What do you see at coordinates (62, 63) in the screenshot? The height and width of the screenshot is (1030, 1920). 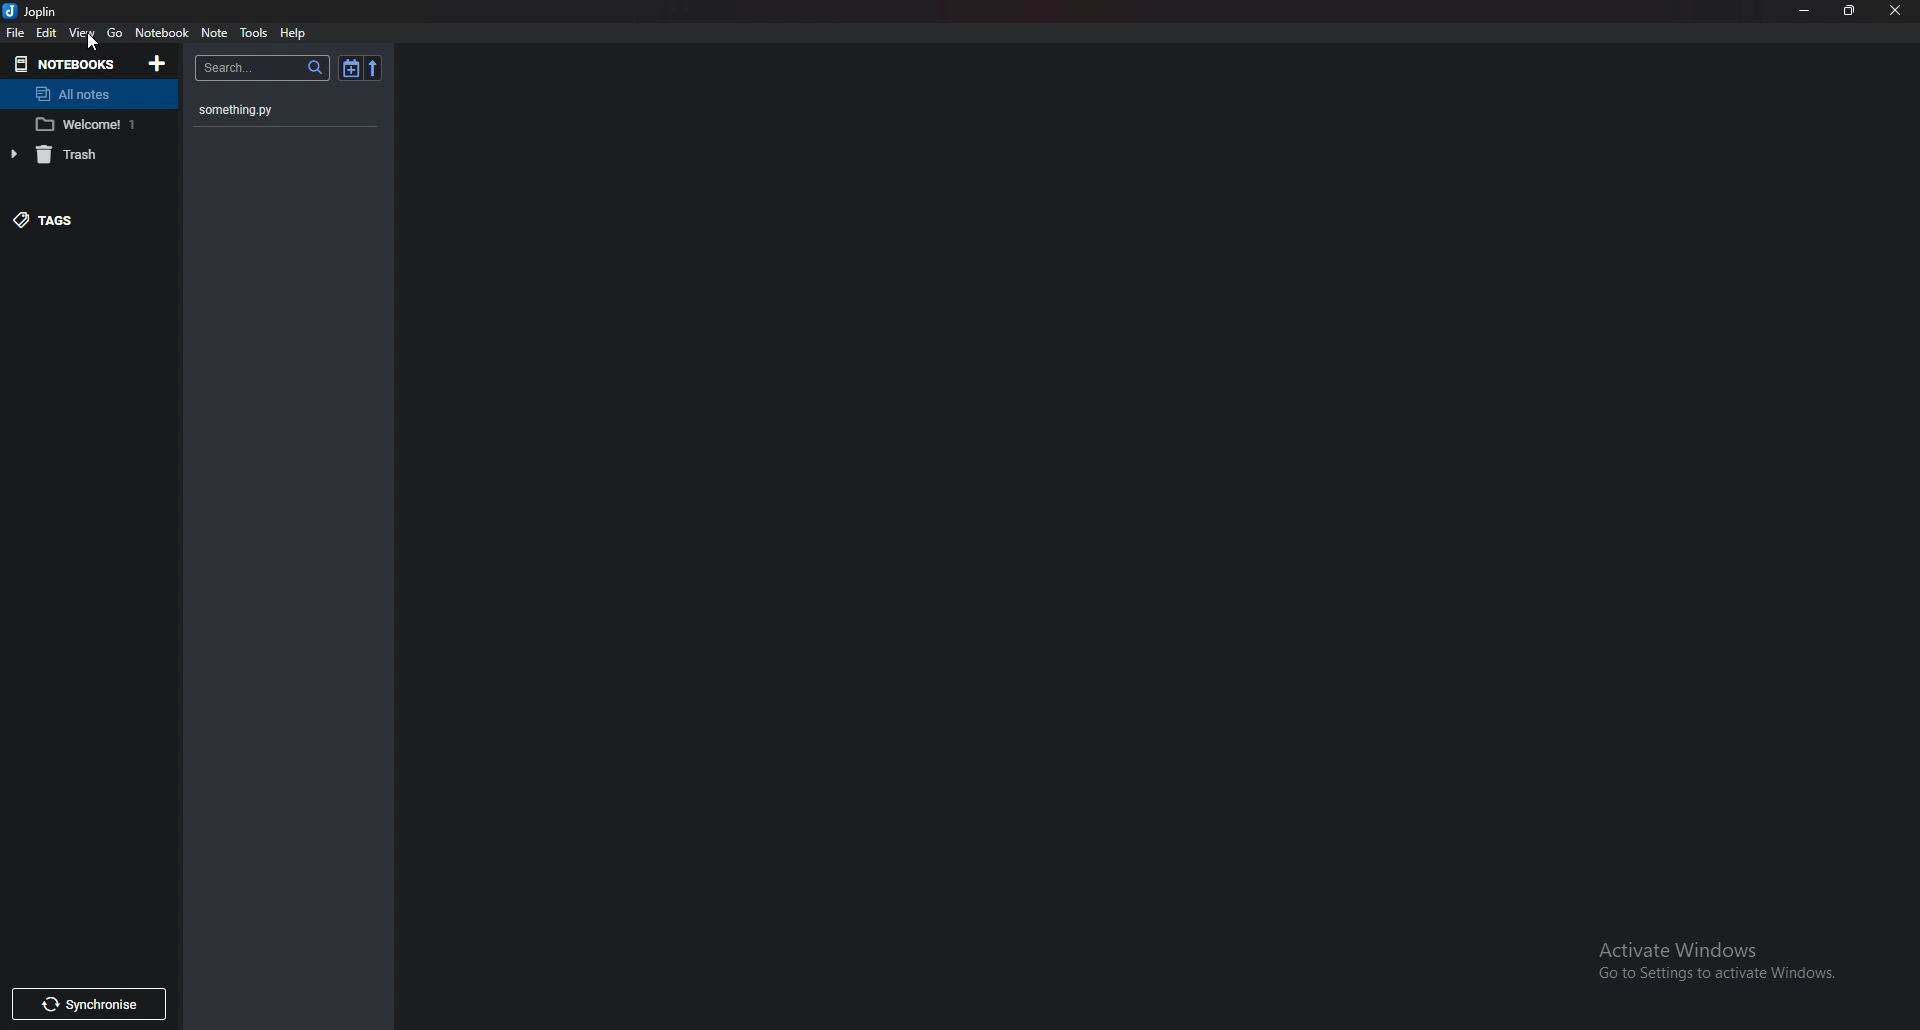 I see `Notebook` at bounding box center [62, 63].